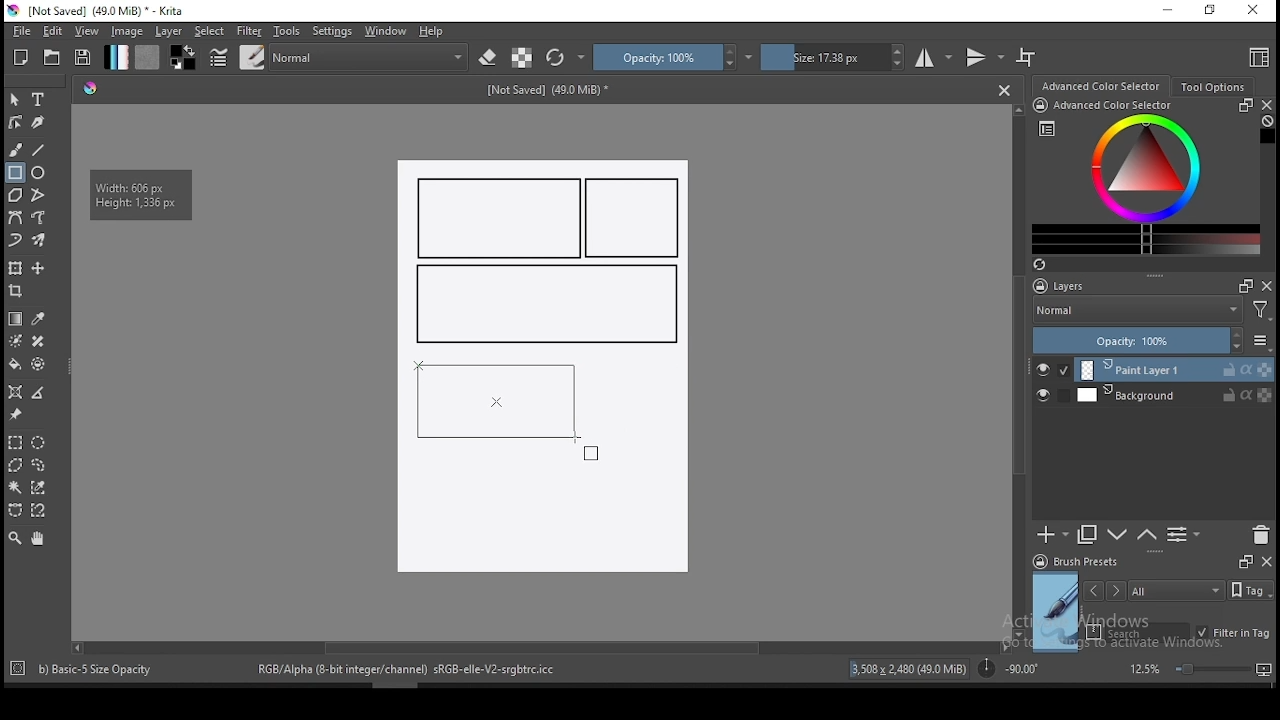 This screenshot has height=720, width=1280. Describe the element at coordinates (15, 121) in the screenshot. I see `edit shapes tool` at that location.